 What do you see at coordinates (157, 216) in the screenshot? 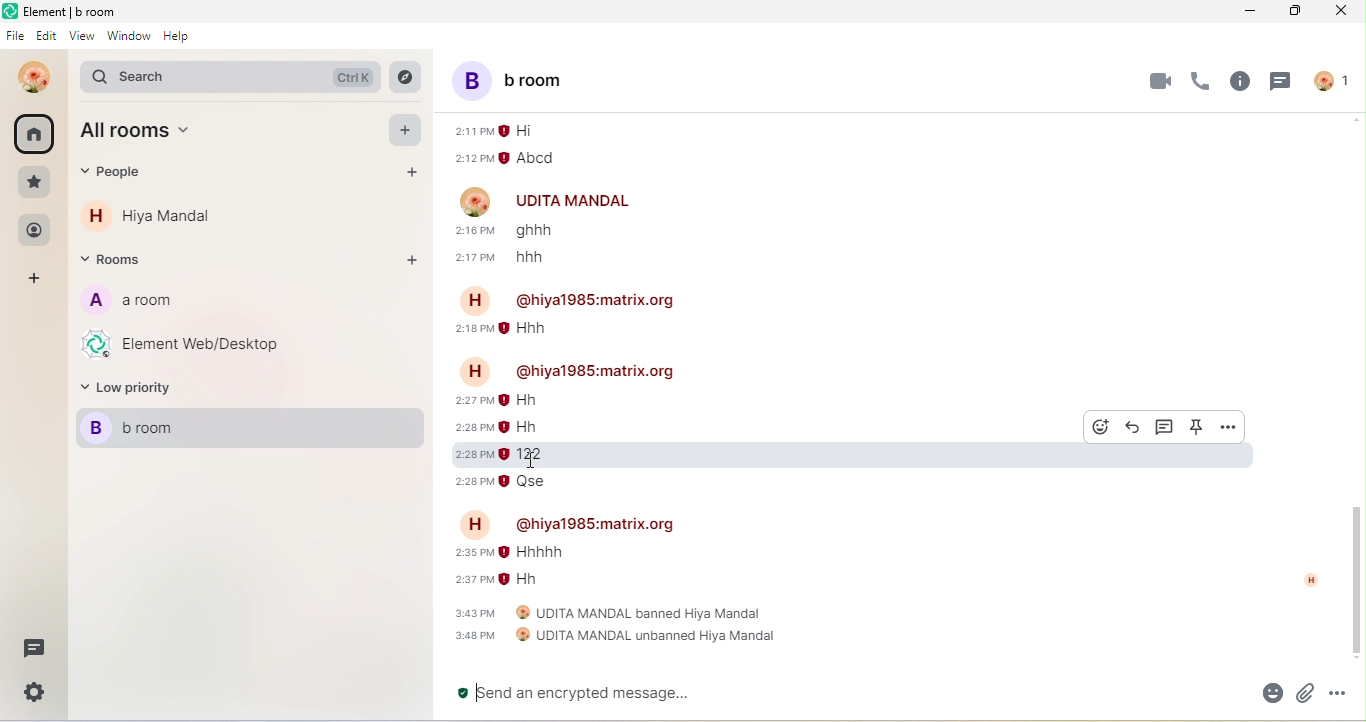
I see `hiya mandal` at bounding box center [157, 216].